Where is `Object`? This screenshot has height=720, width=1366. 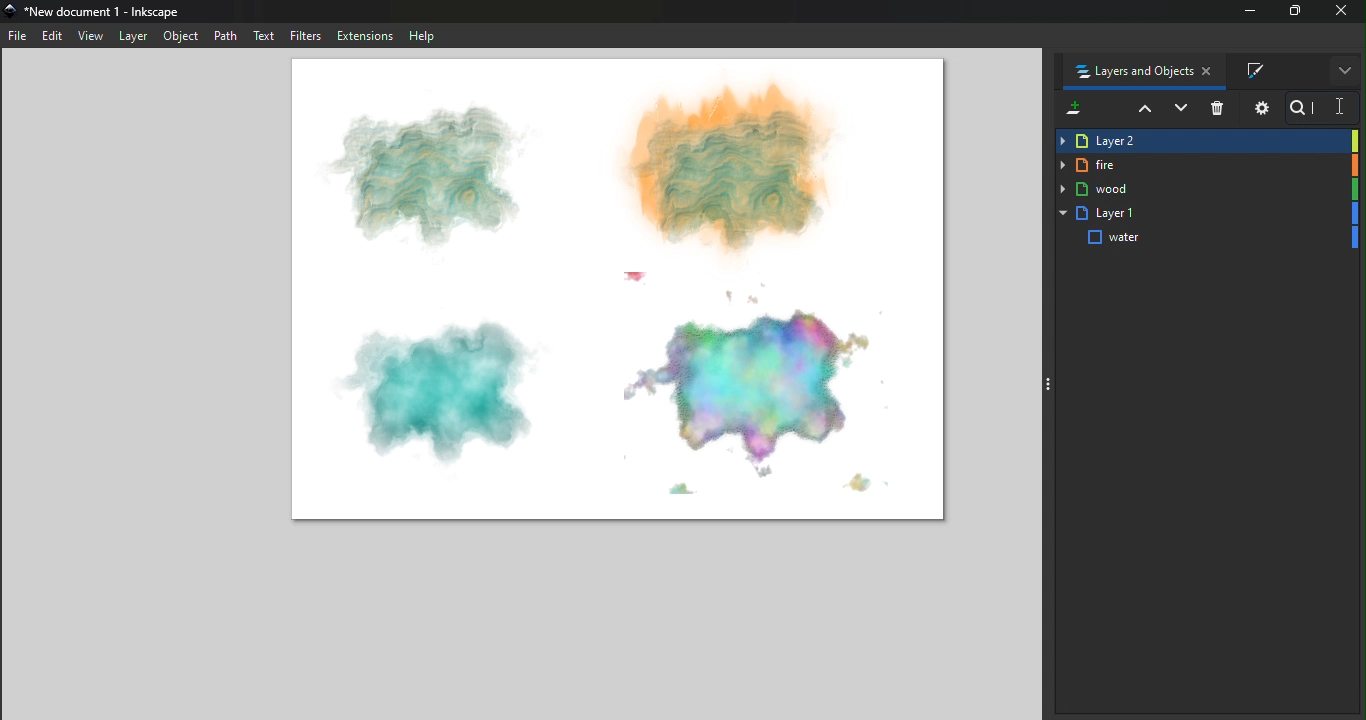
Object is located at coordinates (182, 37).